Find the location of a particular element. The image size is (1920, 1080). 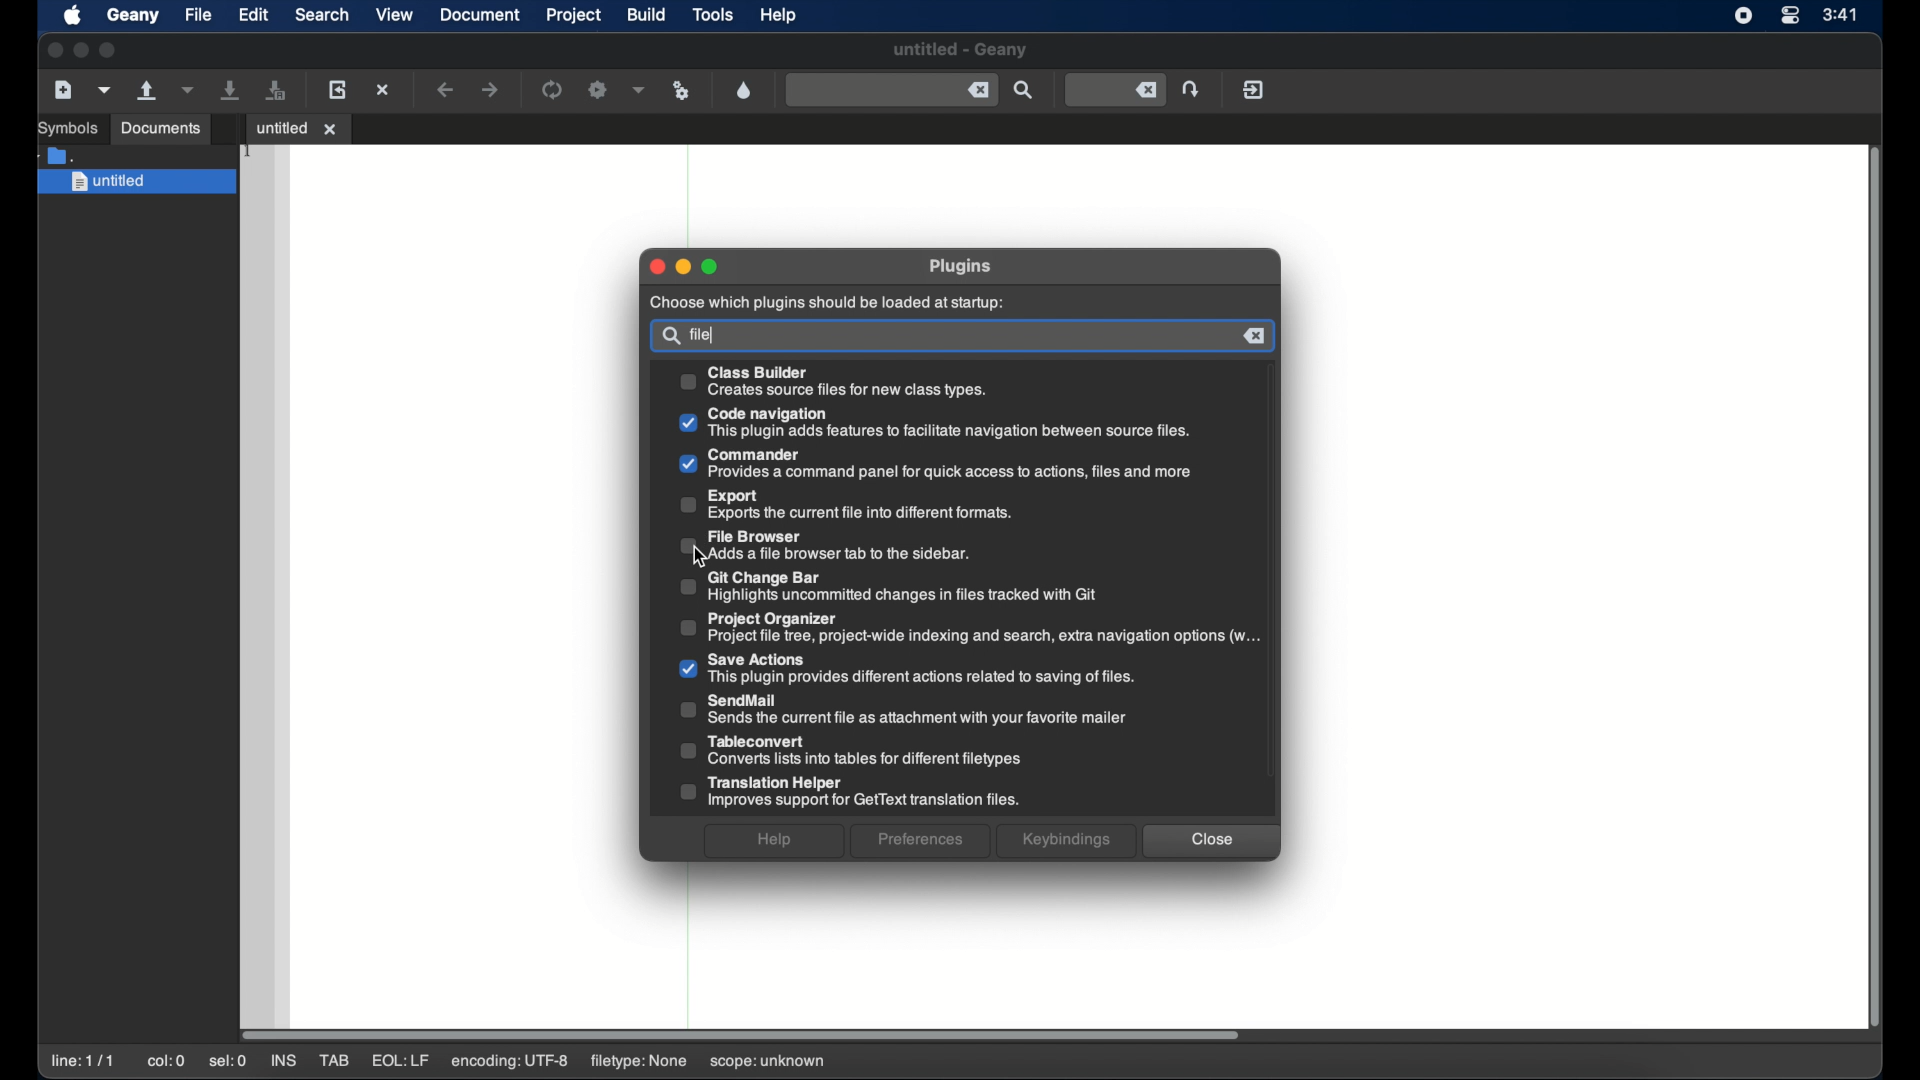

maximize is located at coordinates (108, 50).